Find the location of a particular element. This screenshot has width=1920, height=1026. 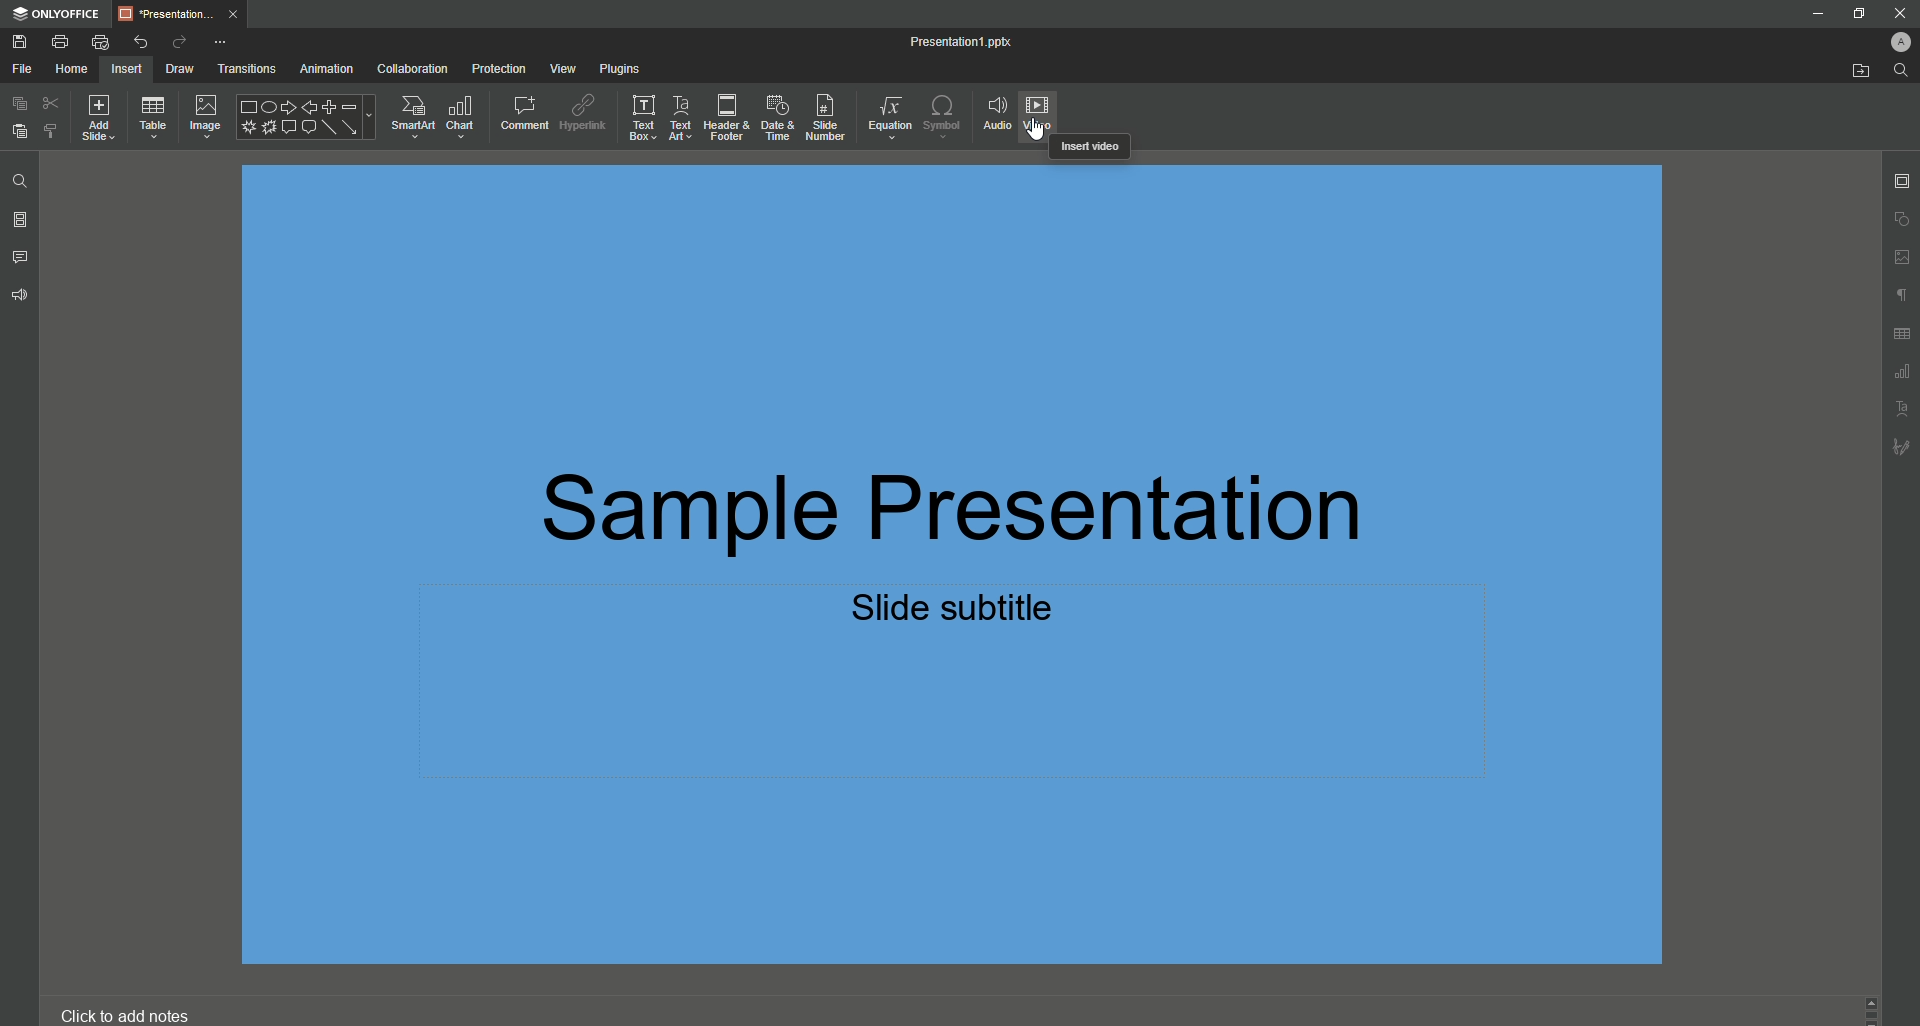

 is located at coordinates (1900, 11).